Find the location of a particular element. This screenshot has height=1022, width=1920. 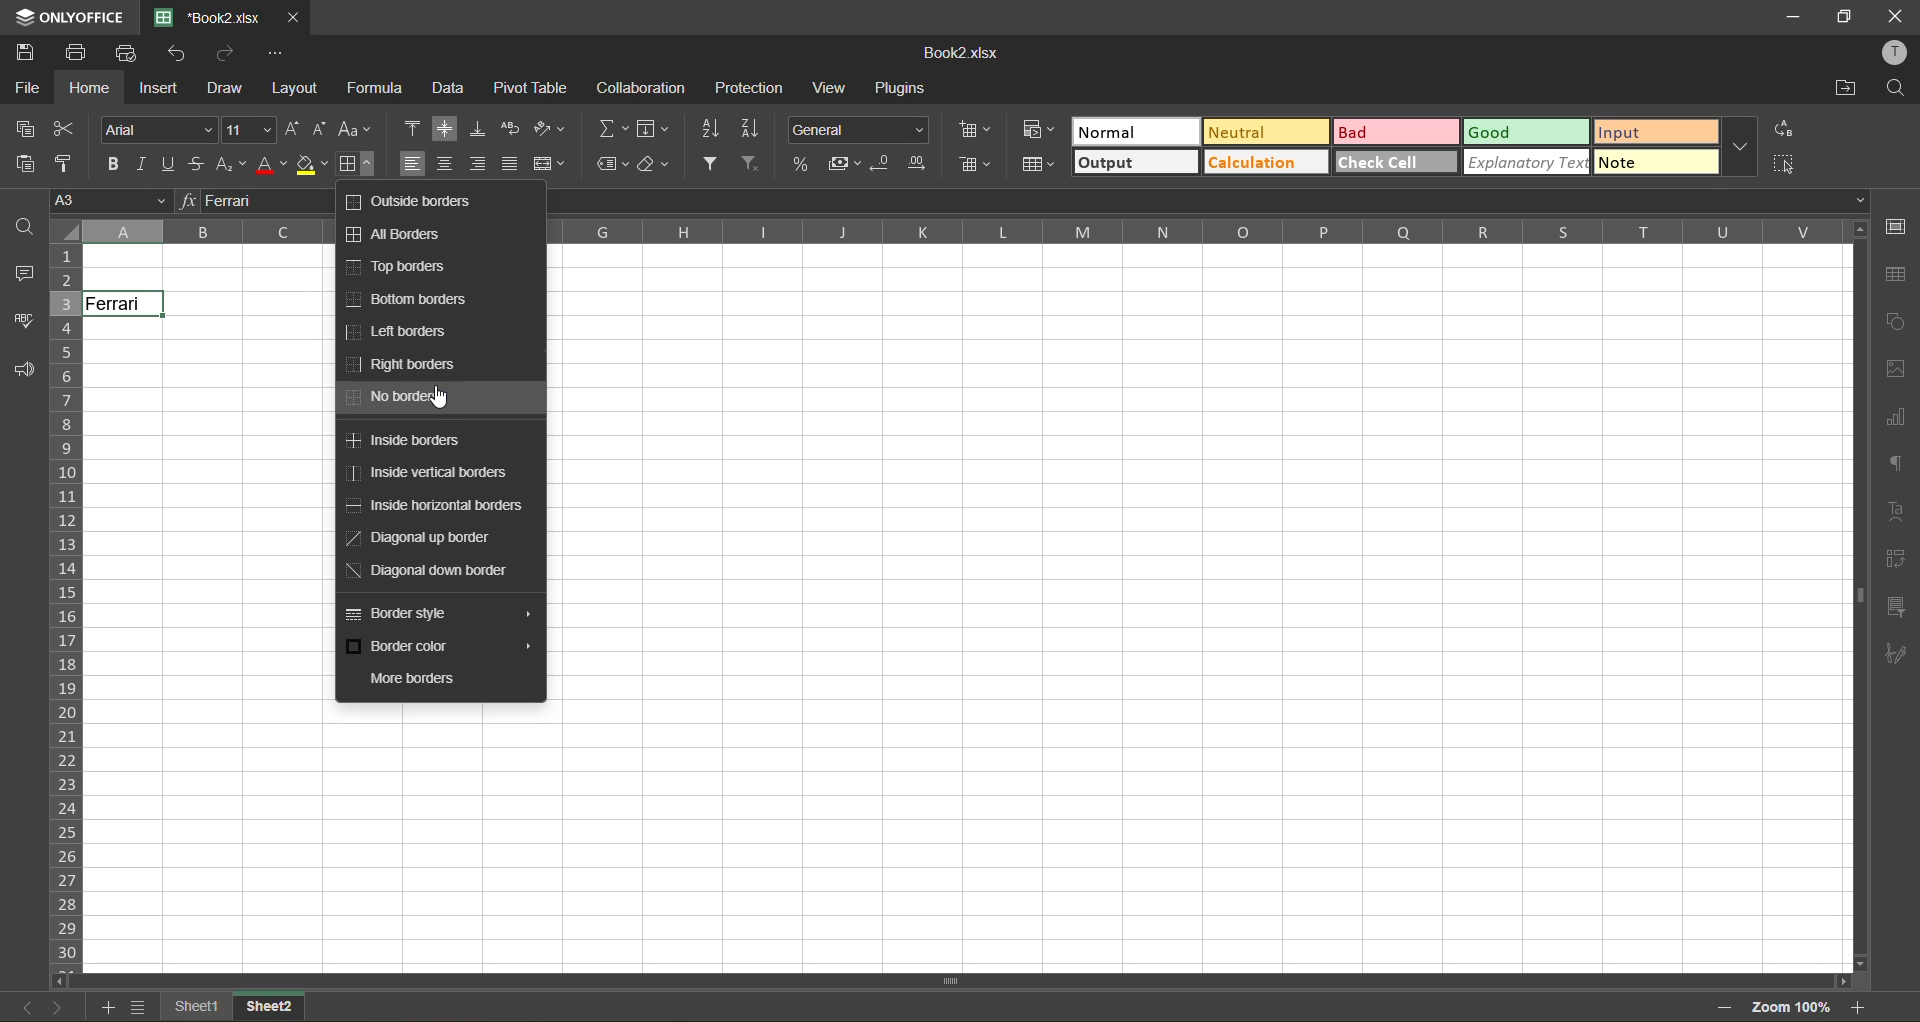

data is located at coordinates (452, 89).